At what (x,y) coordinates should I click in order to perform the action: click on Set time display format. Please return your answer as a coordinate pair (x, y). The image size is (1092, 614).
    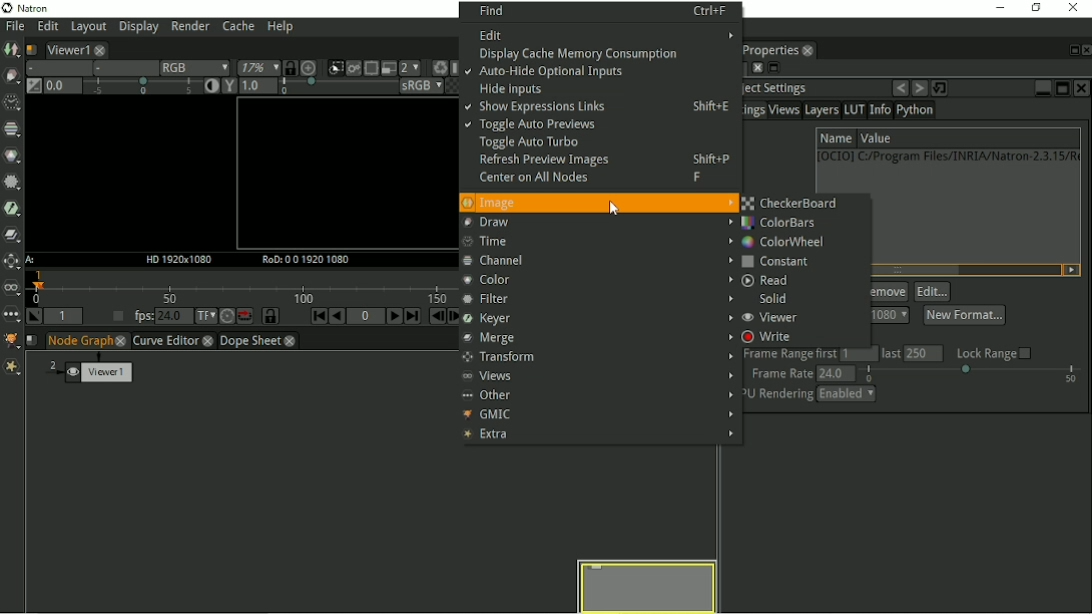
    Looking at the image, I should click on (201, 317).